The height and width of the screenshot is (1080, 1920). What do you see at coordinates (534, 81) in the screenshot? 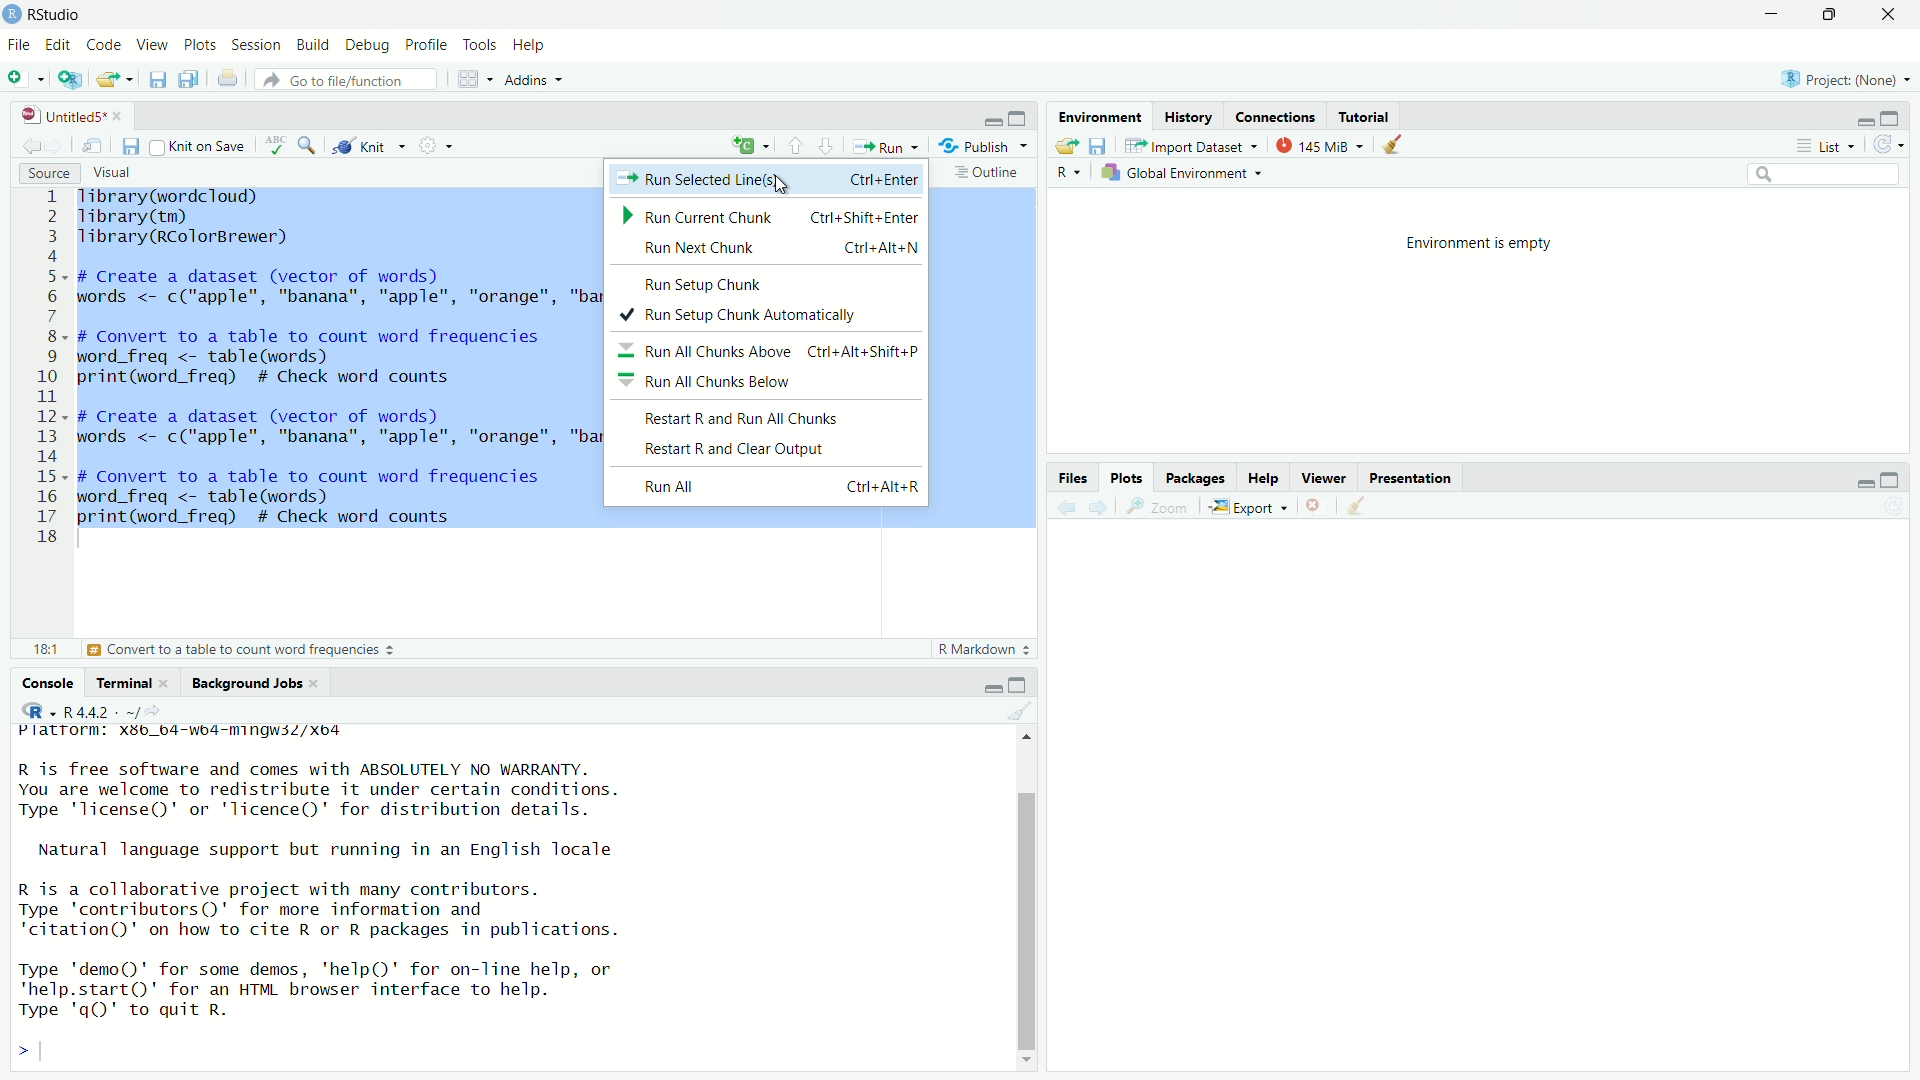
I see `Addins` at bounding box center [534, 81].